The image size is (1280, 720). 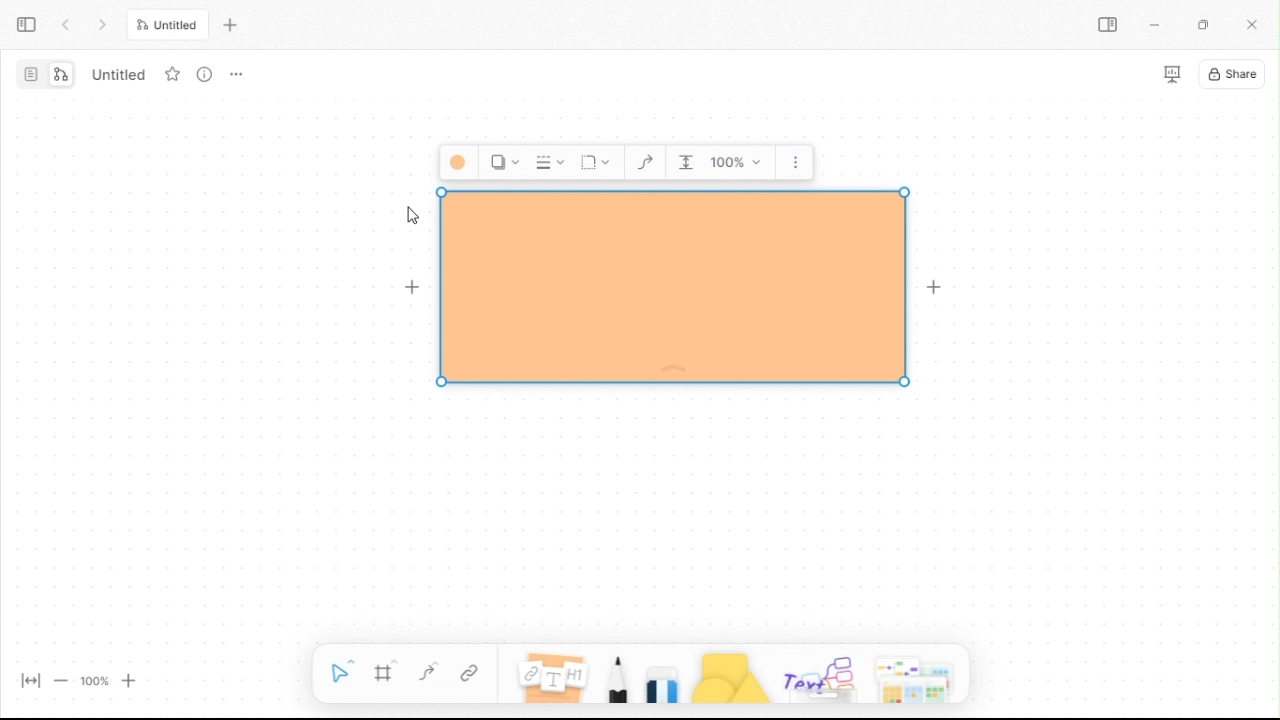 I want to click on untitled, so click(x=166, y=26).